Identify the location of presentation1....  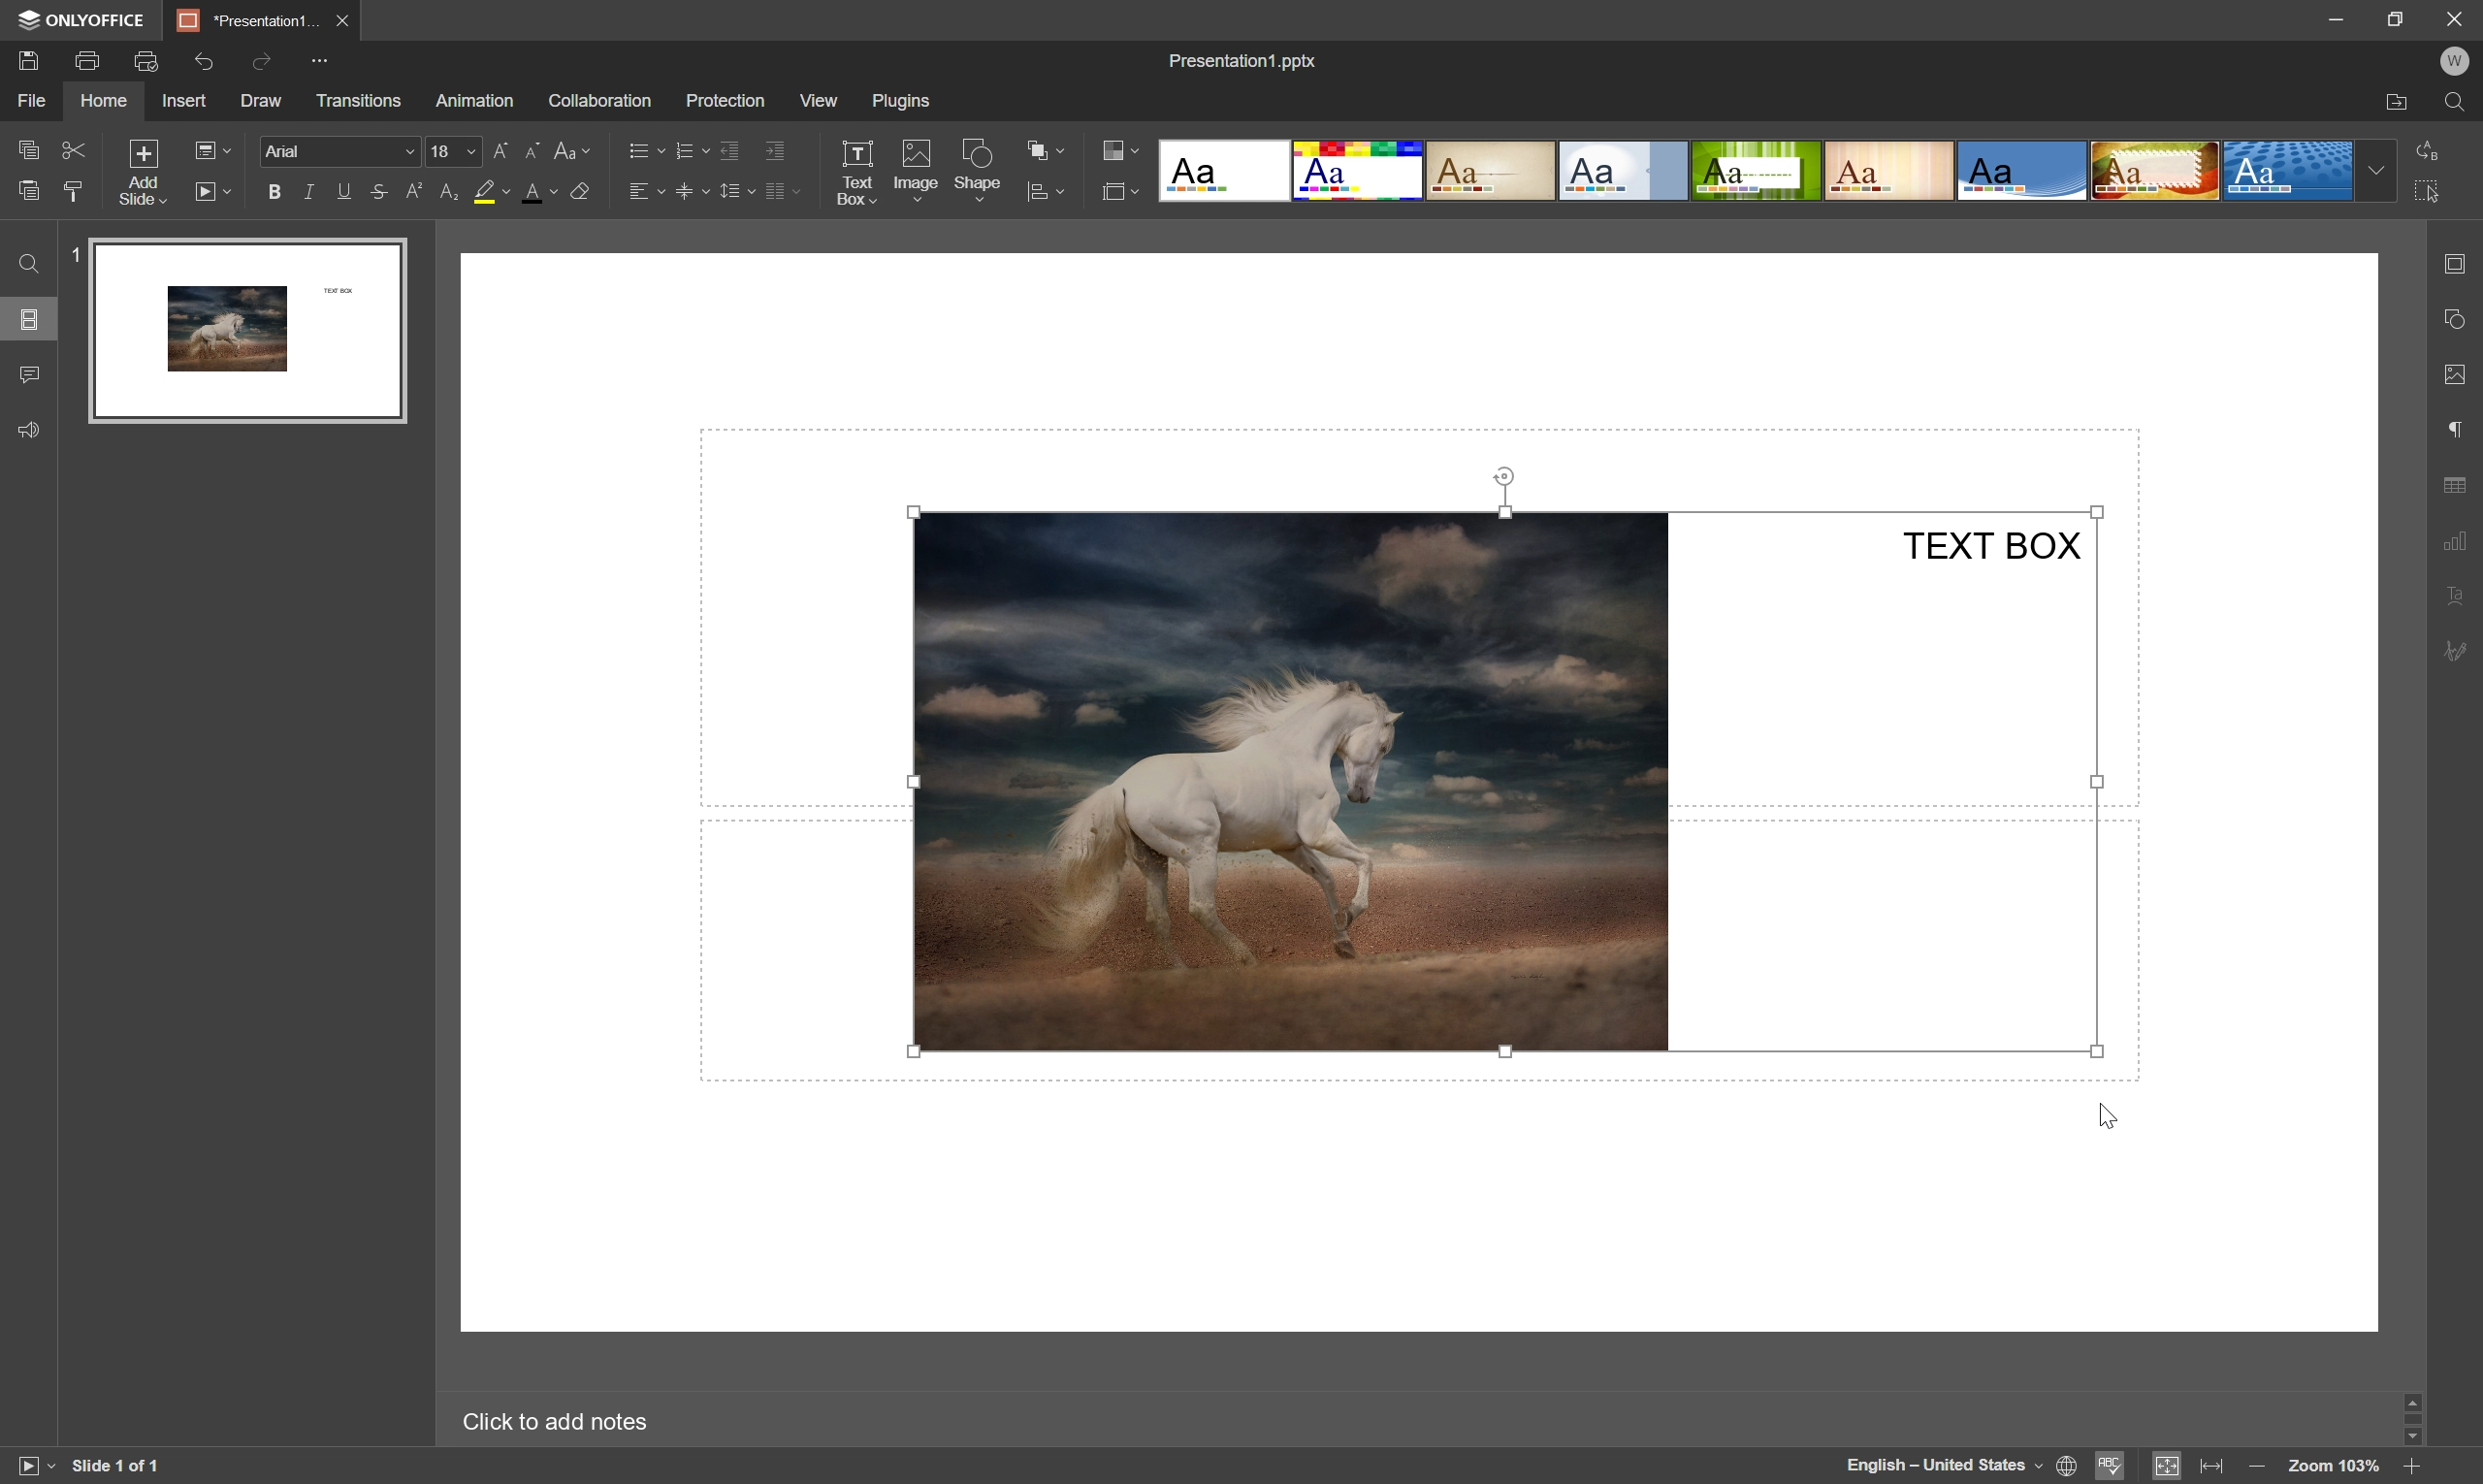
(245, 18).